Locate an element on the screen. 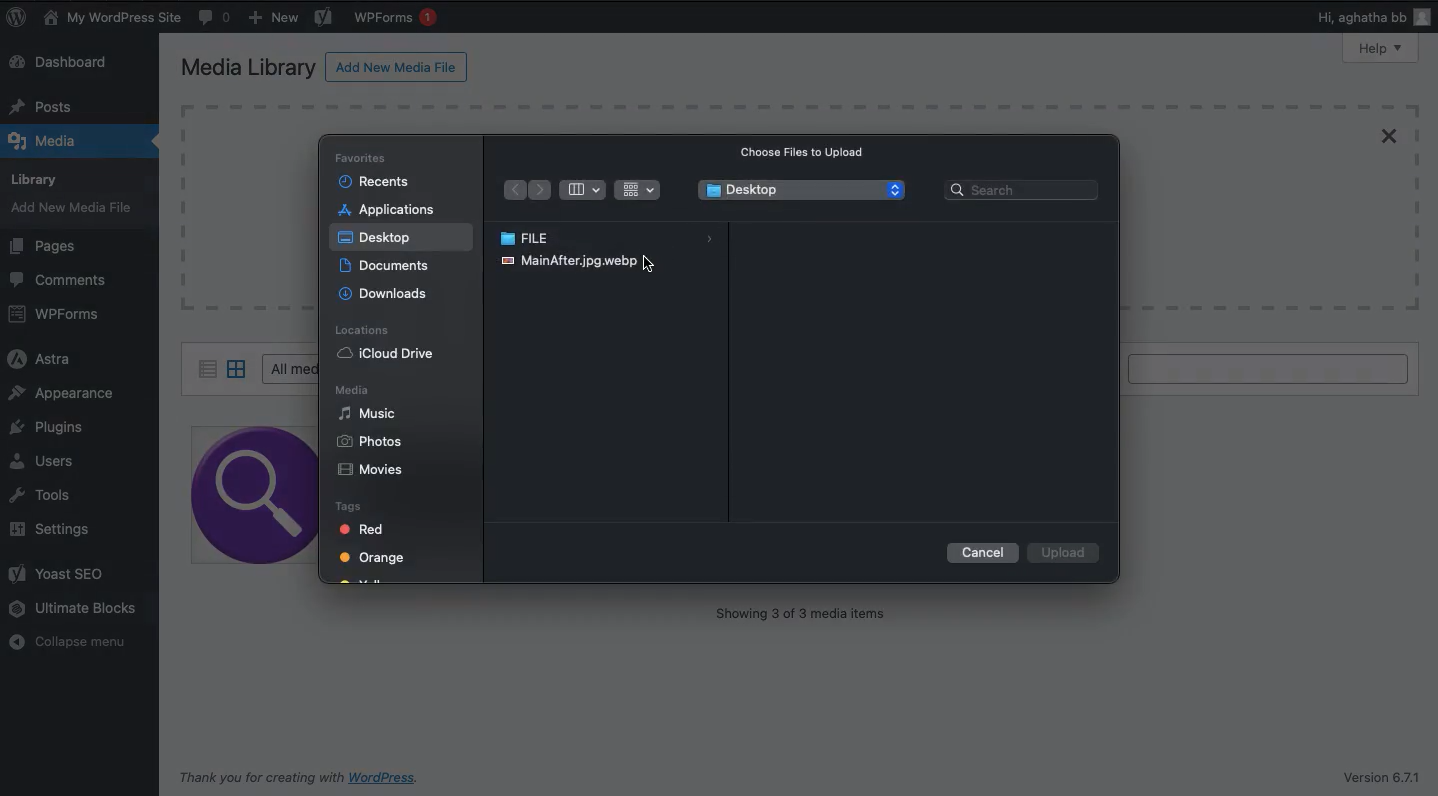 This screenshot has height=796, width=1438. Choose files to upload is located at coordinates (806, 151).